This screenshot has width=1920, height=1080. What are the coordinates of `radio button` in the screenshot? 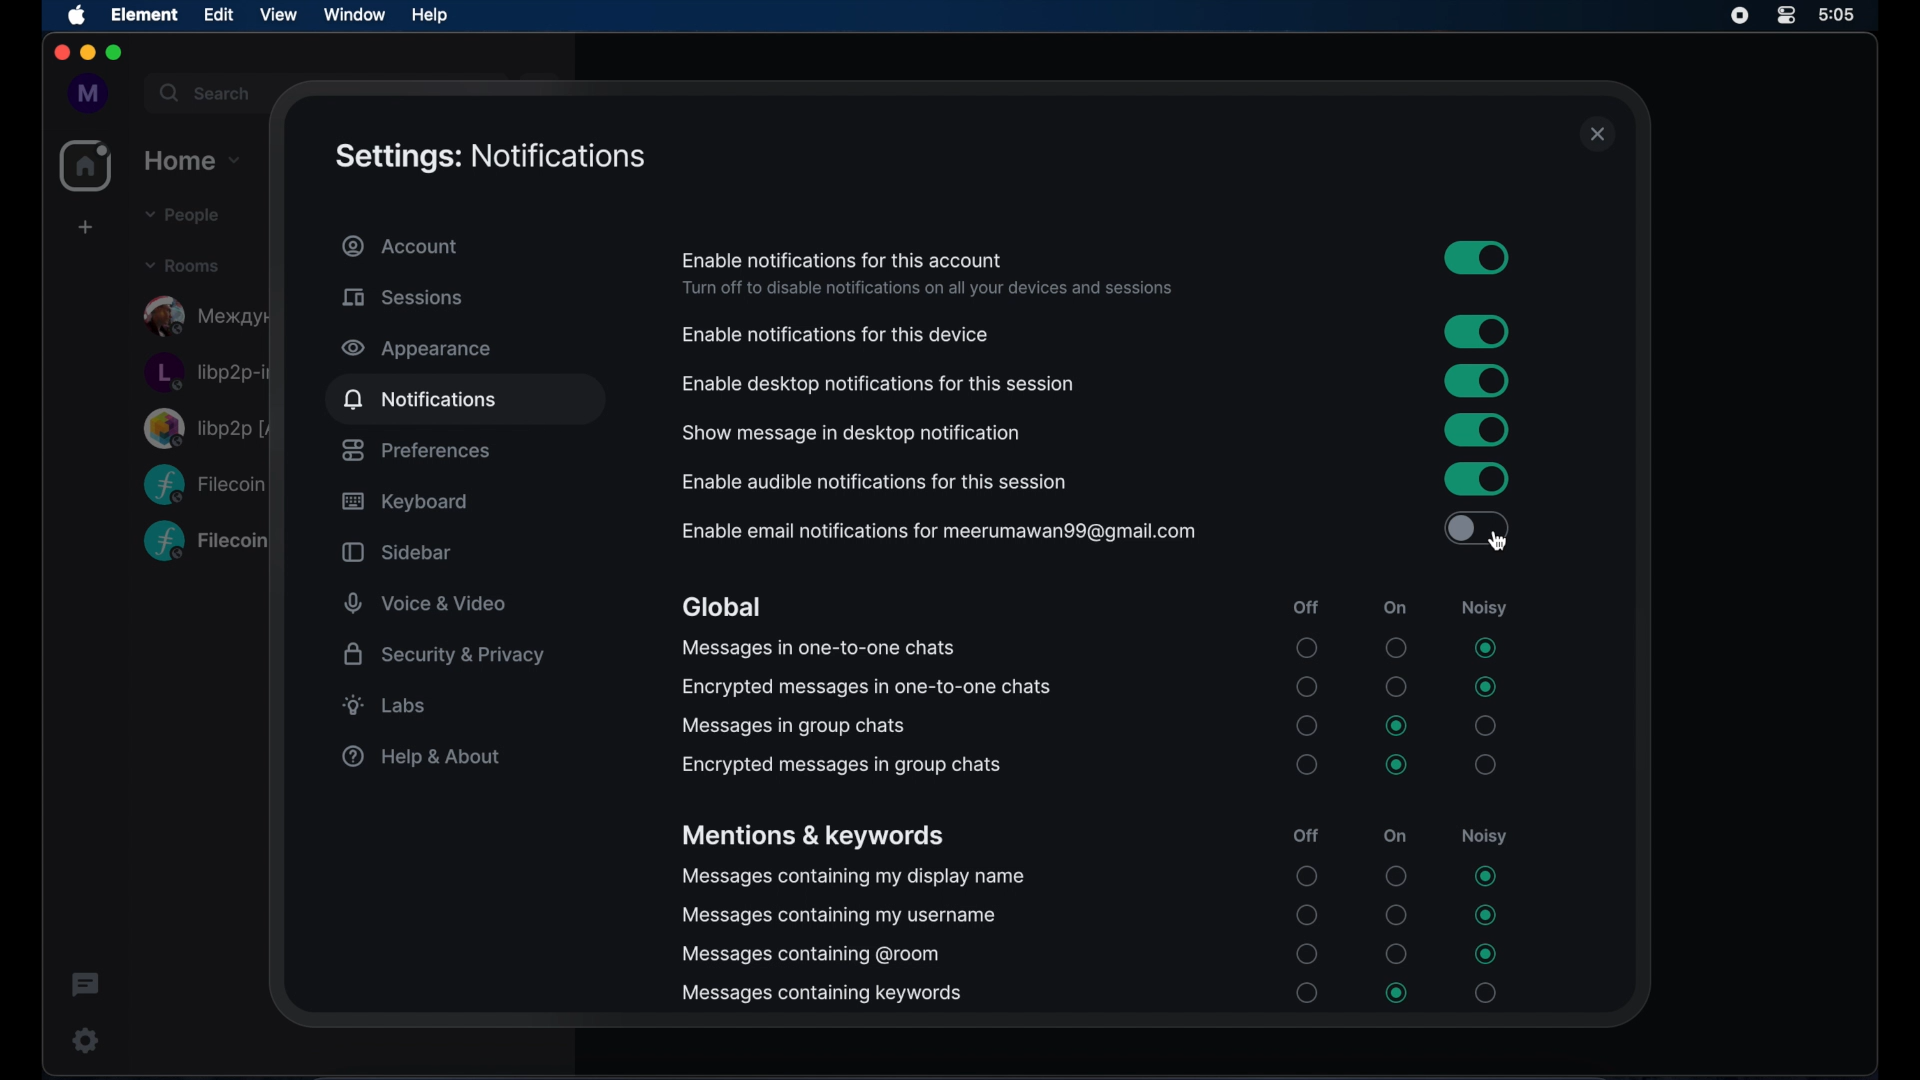 It's located at (1487, 764).